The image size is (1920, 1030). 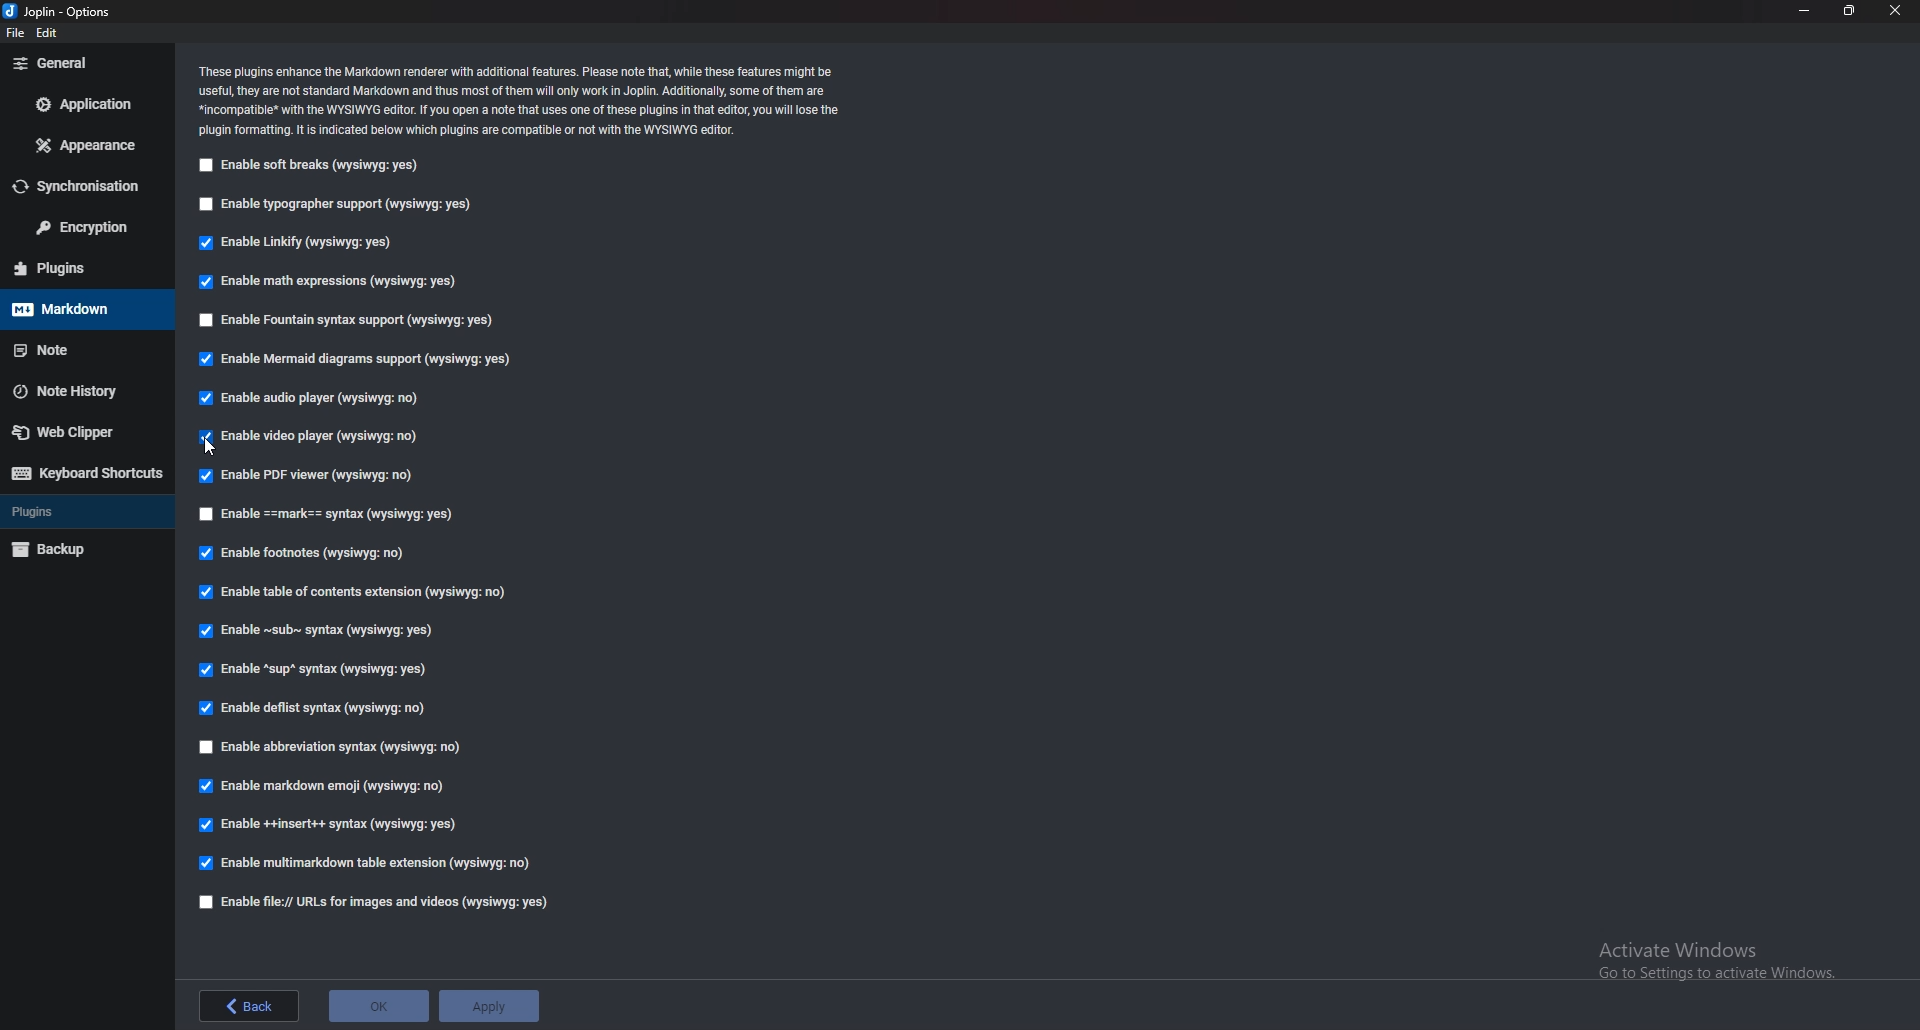 What do you see at coordinates (301, 244) in the screenshot?
I see `Enable linkify (wysiqyg:yes)` at bounding box center [301, 244].